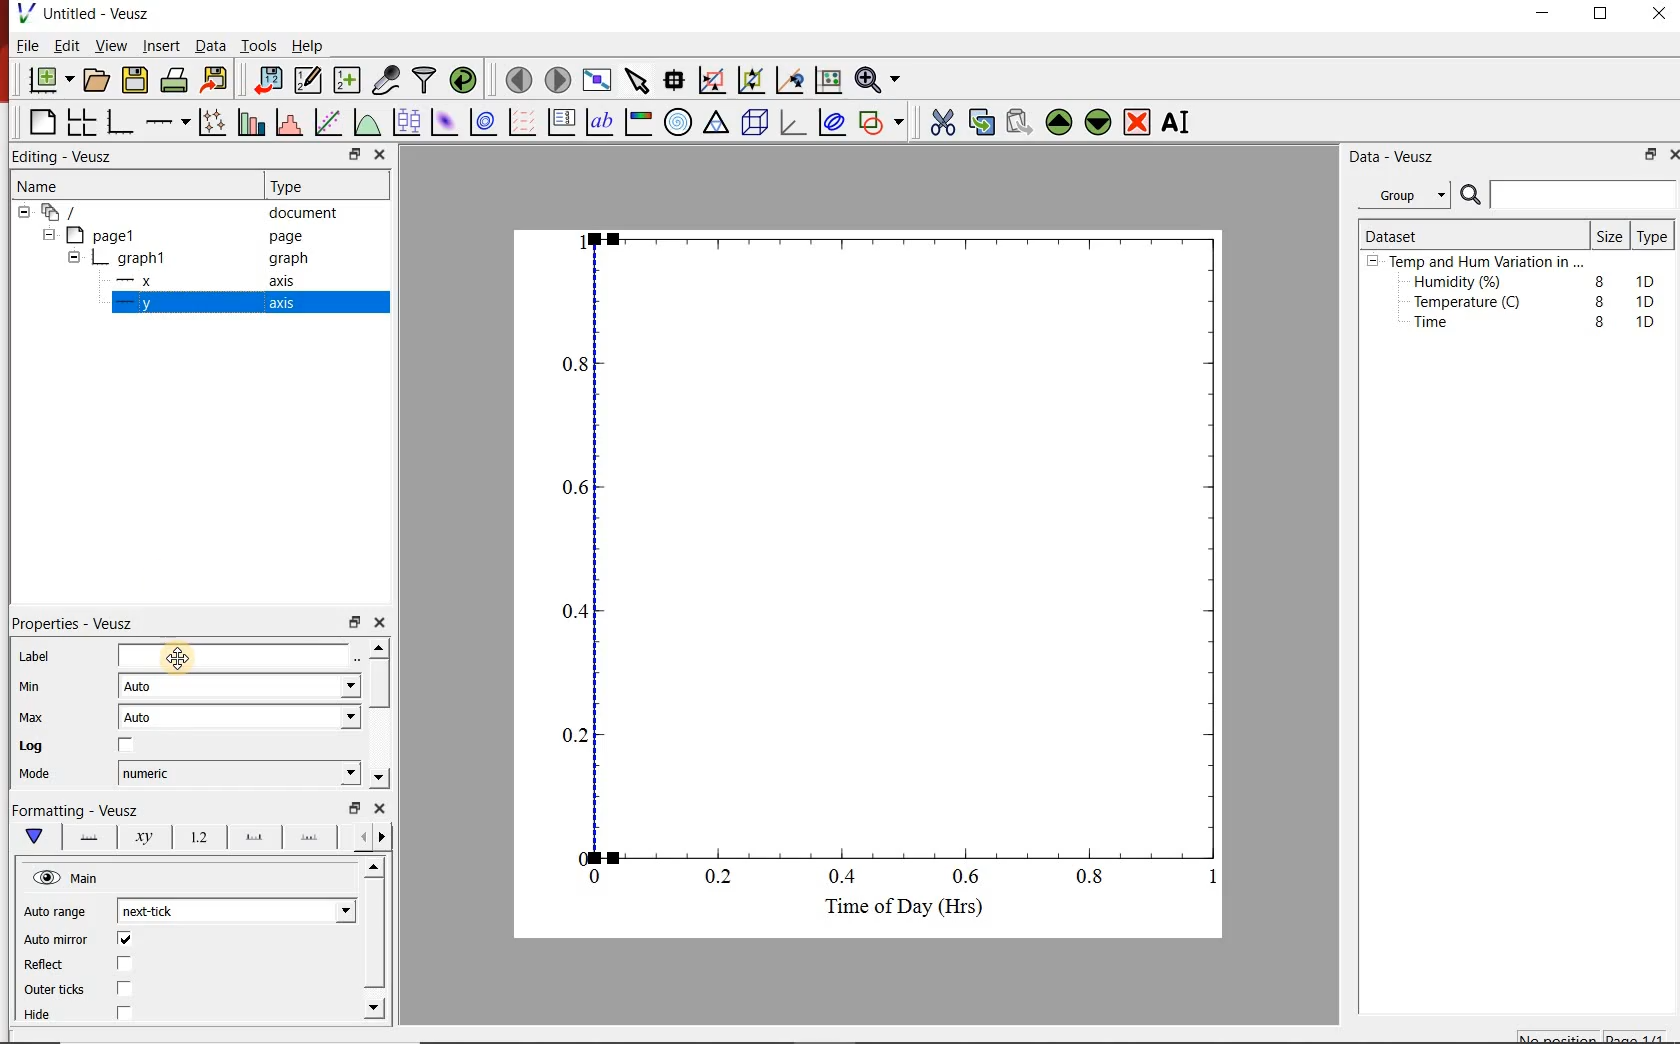 The width and height of the screenshot is (1680, 1044). What do you see at coordinates (381, 154) in the screenshot?
I see `close` at bounding box center [381, 154].